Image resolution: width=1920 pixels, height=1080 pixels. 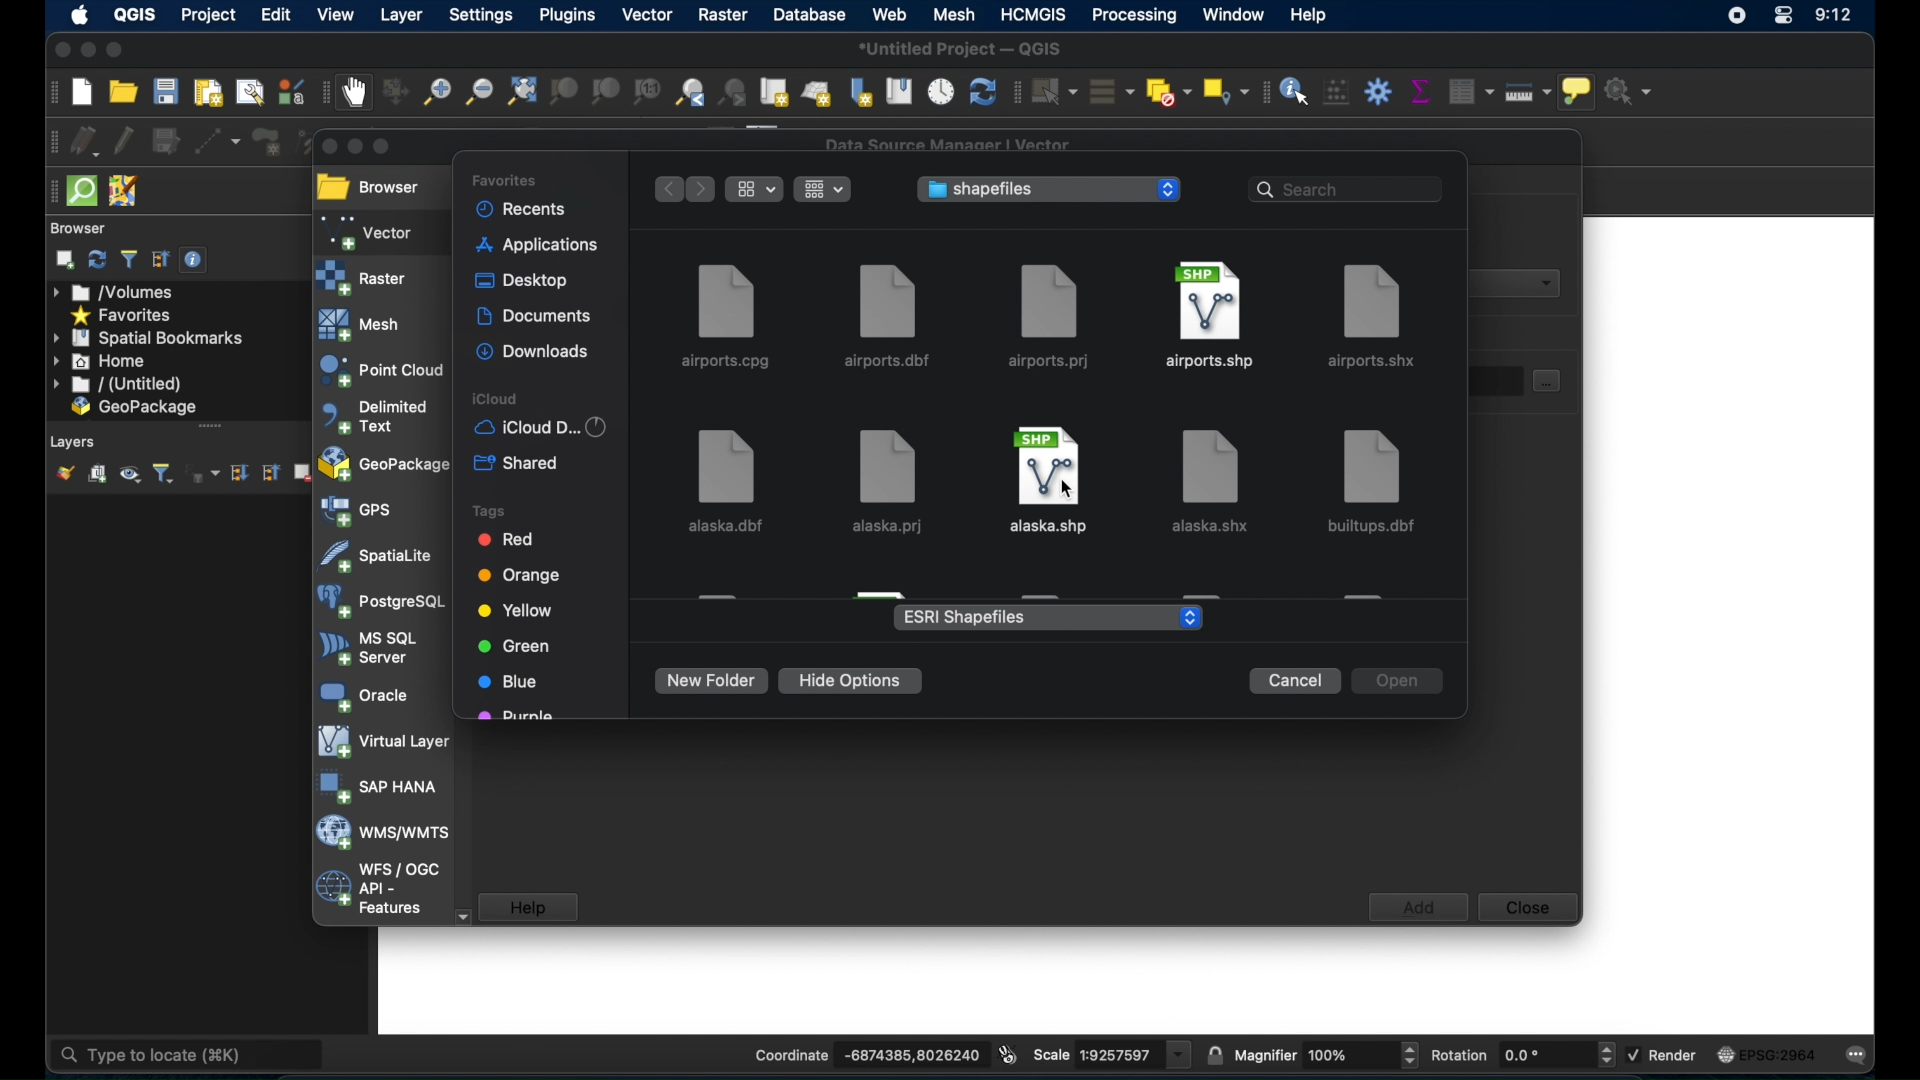 I want to click on lock scale, so click(x=1211, y=1054).